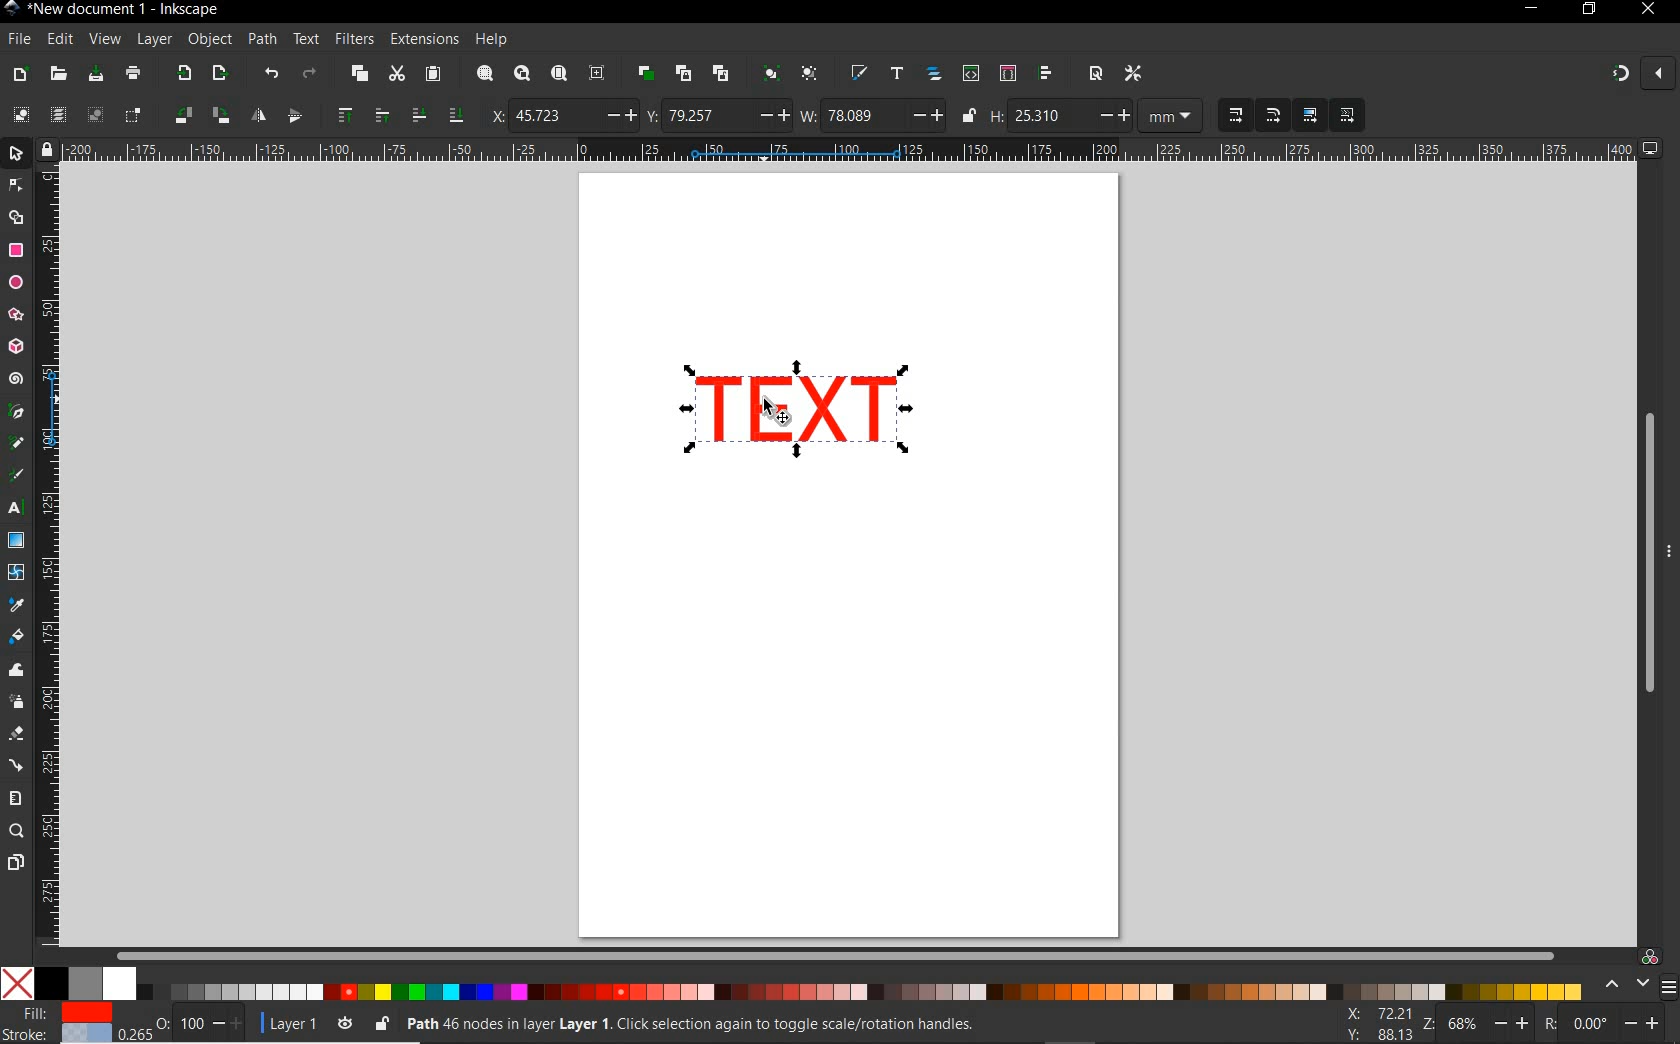  What do you see at coordinates (17, 284) in the screenshot?
I see `ELLIPSE TOOL` at bounding box center [17, 284].